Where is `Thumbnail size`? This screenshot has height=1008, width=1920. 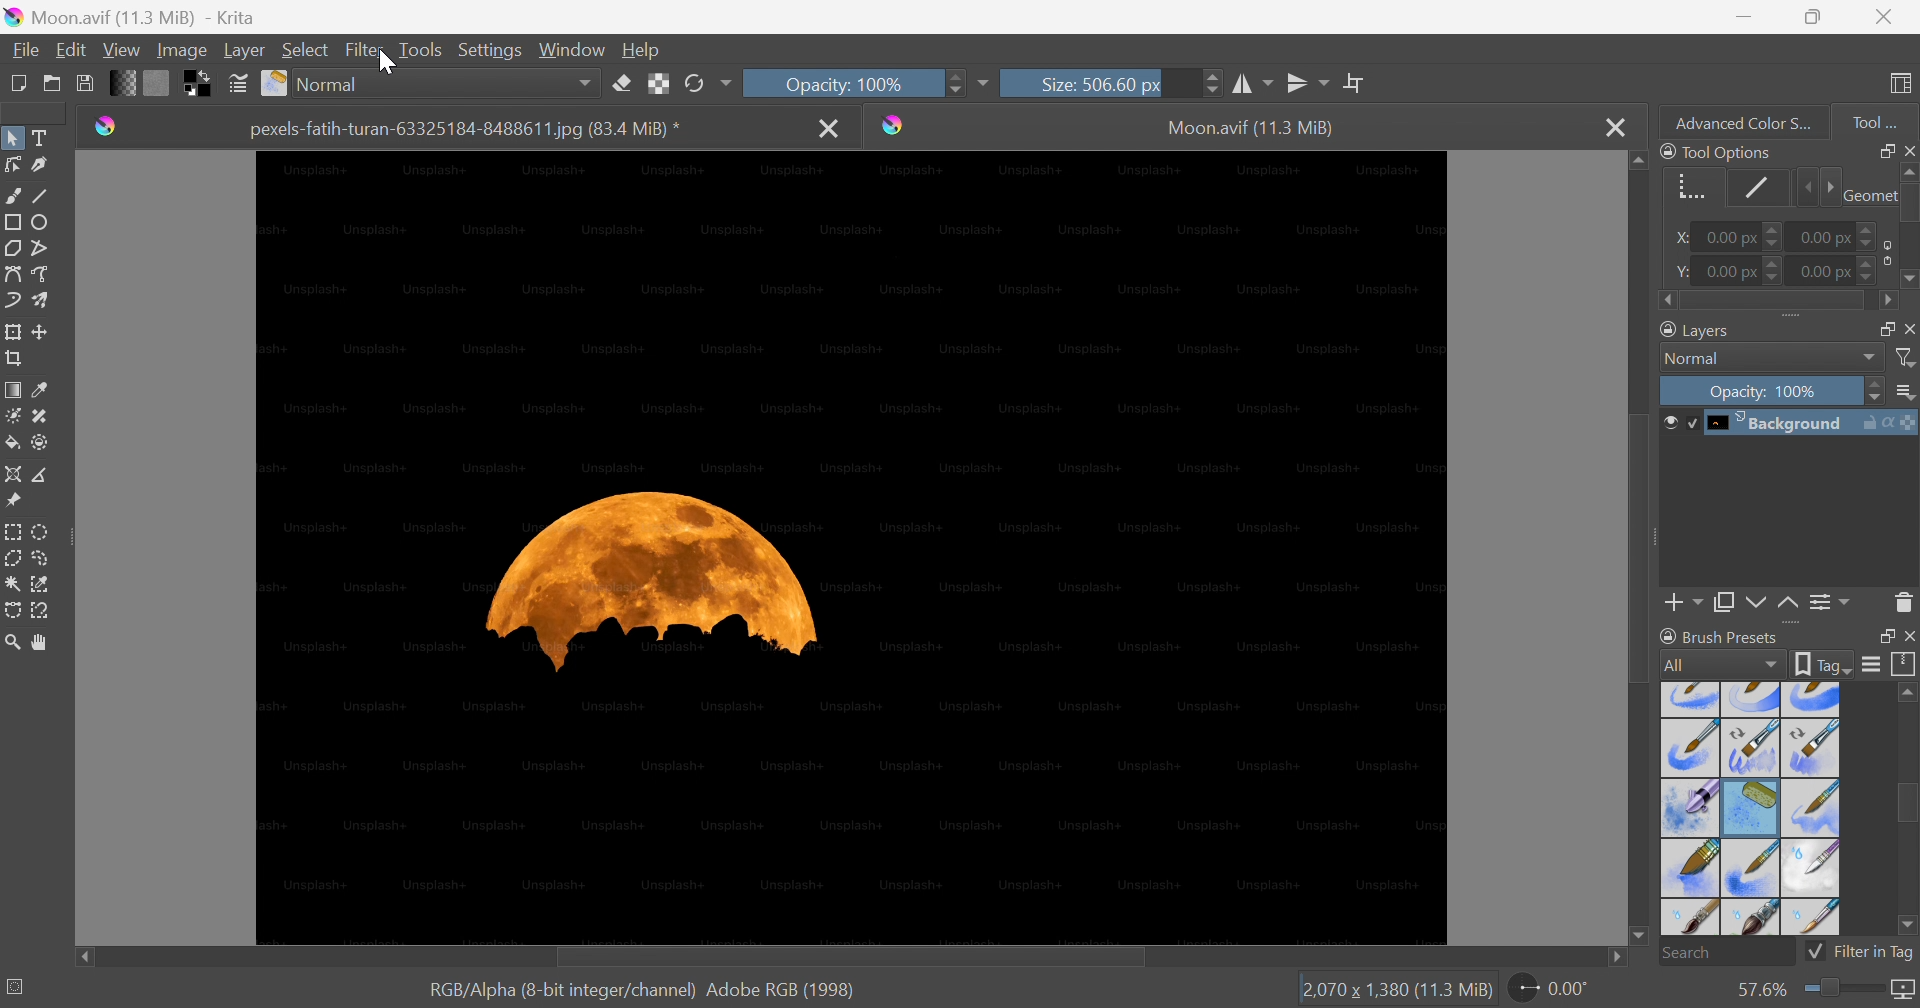 Thumbnail size is located at coordinates (1904, 392).